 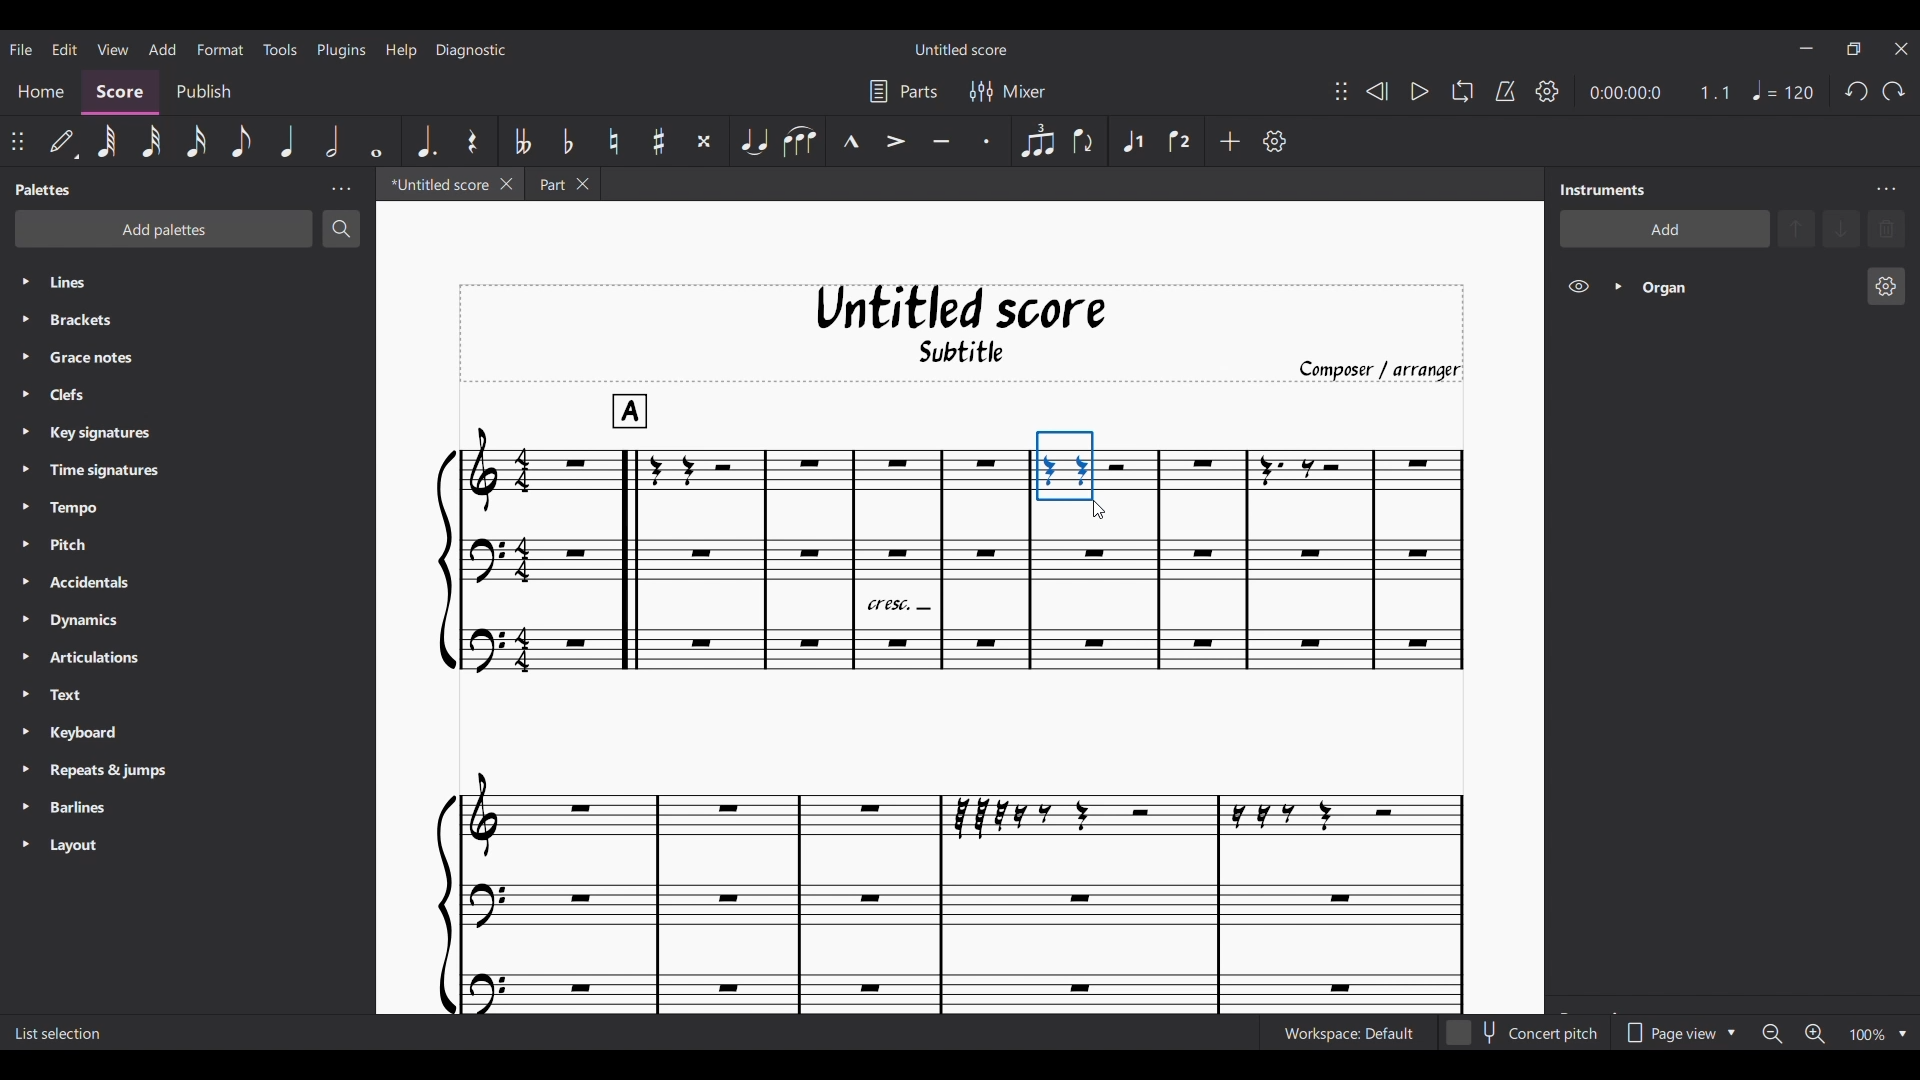 I want to click on Minimize, so click(x=1806, y=48).